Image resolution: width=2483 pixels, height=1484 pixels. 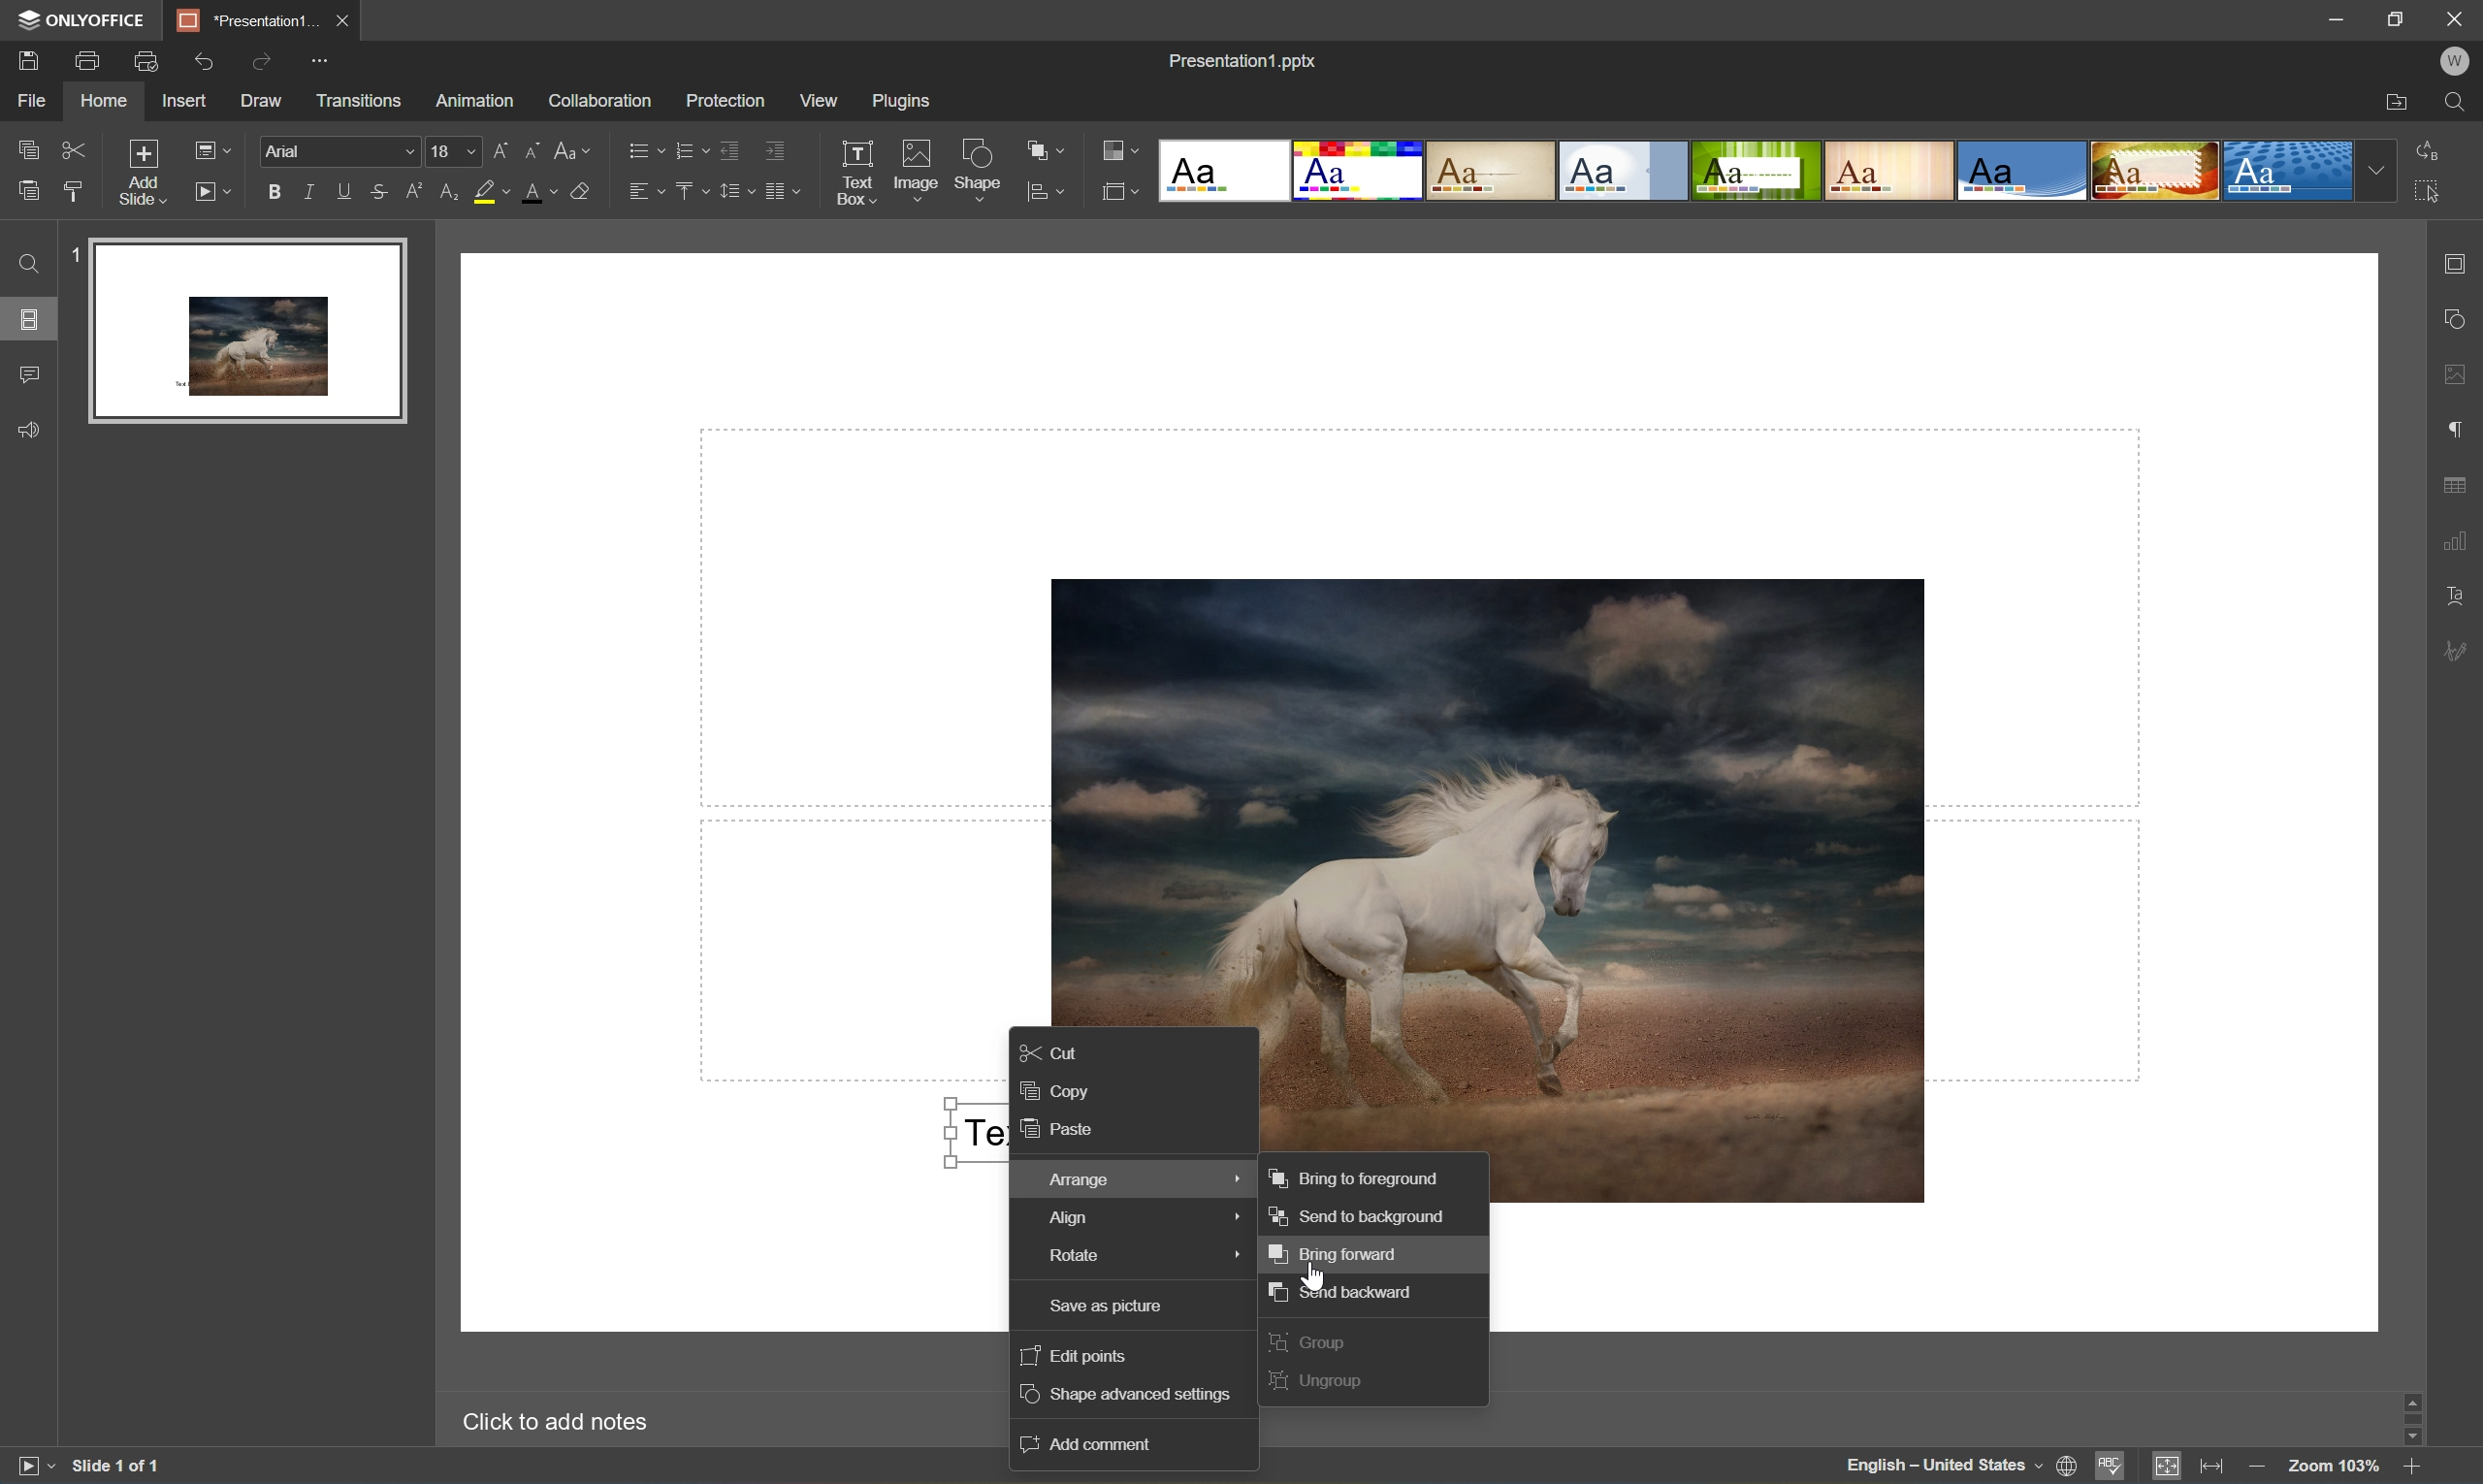 I want to click on Decrement font size, so click(x=536, y=153).